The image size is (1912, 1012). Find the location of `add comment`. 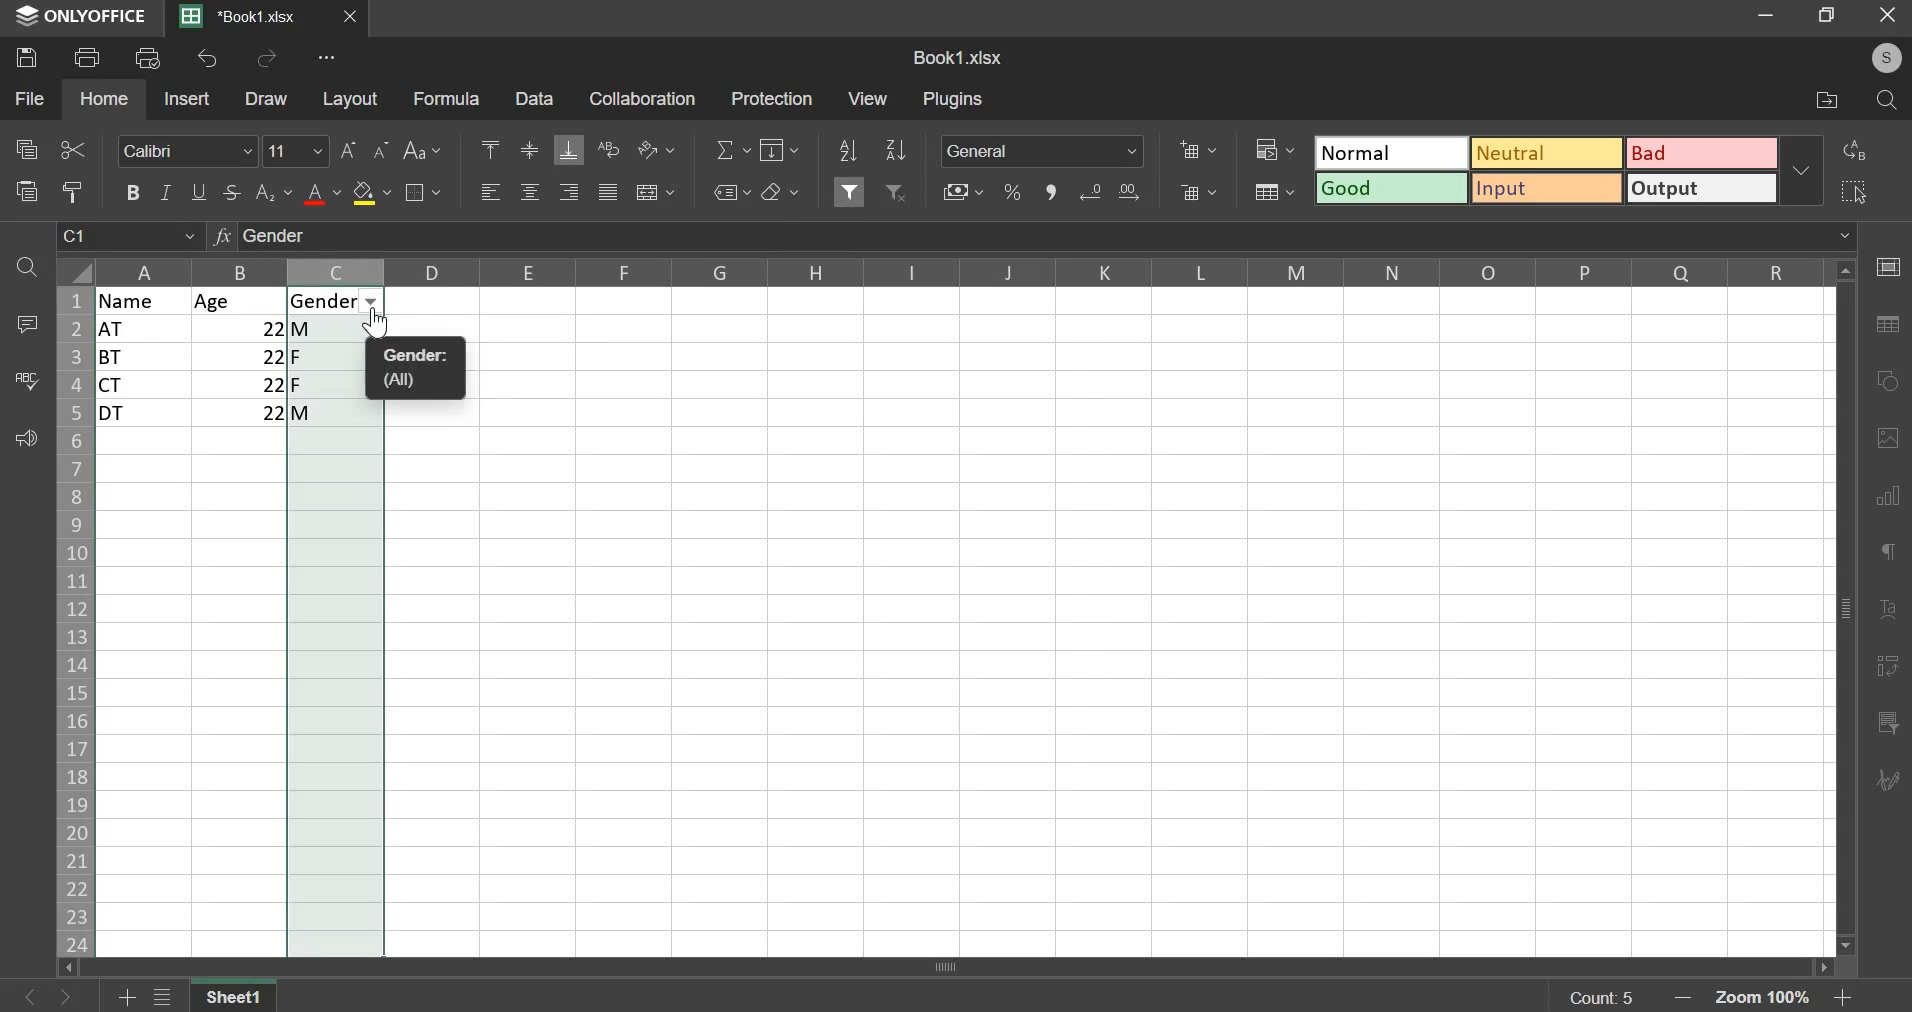

add comment is located at coordinates (23, 323).